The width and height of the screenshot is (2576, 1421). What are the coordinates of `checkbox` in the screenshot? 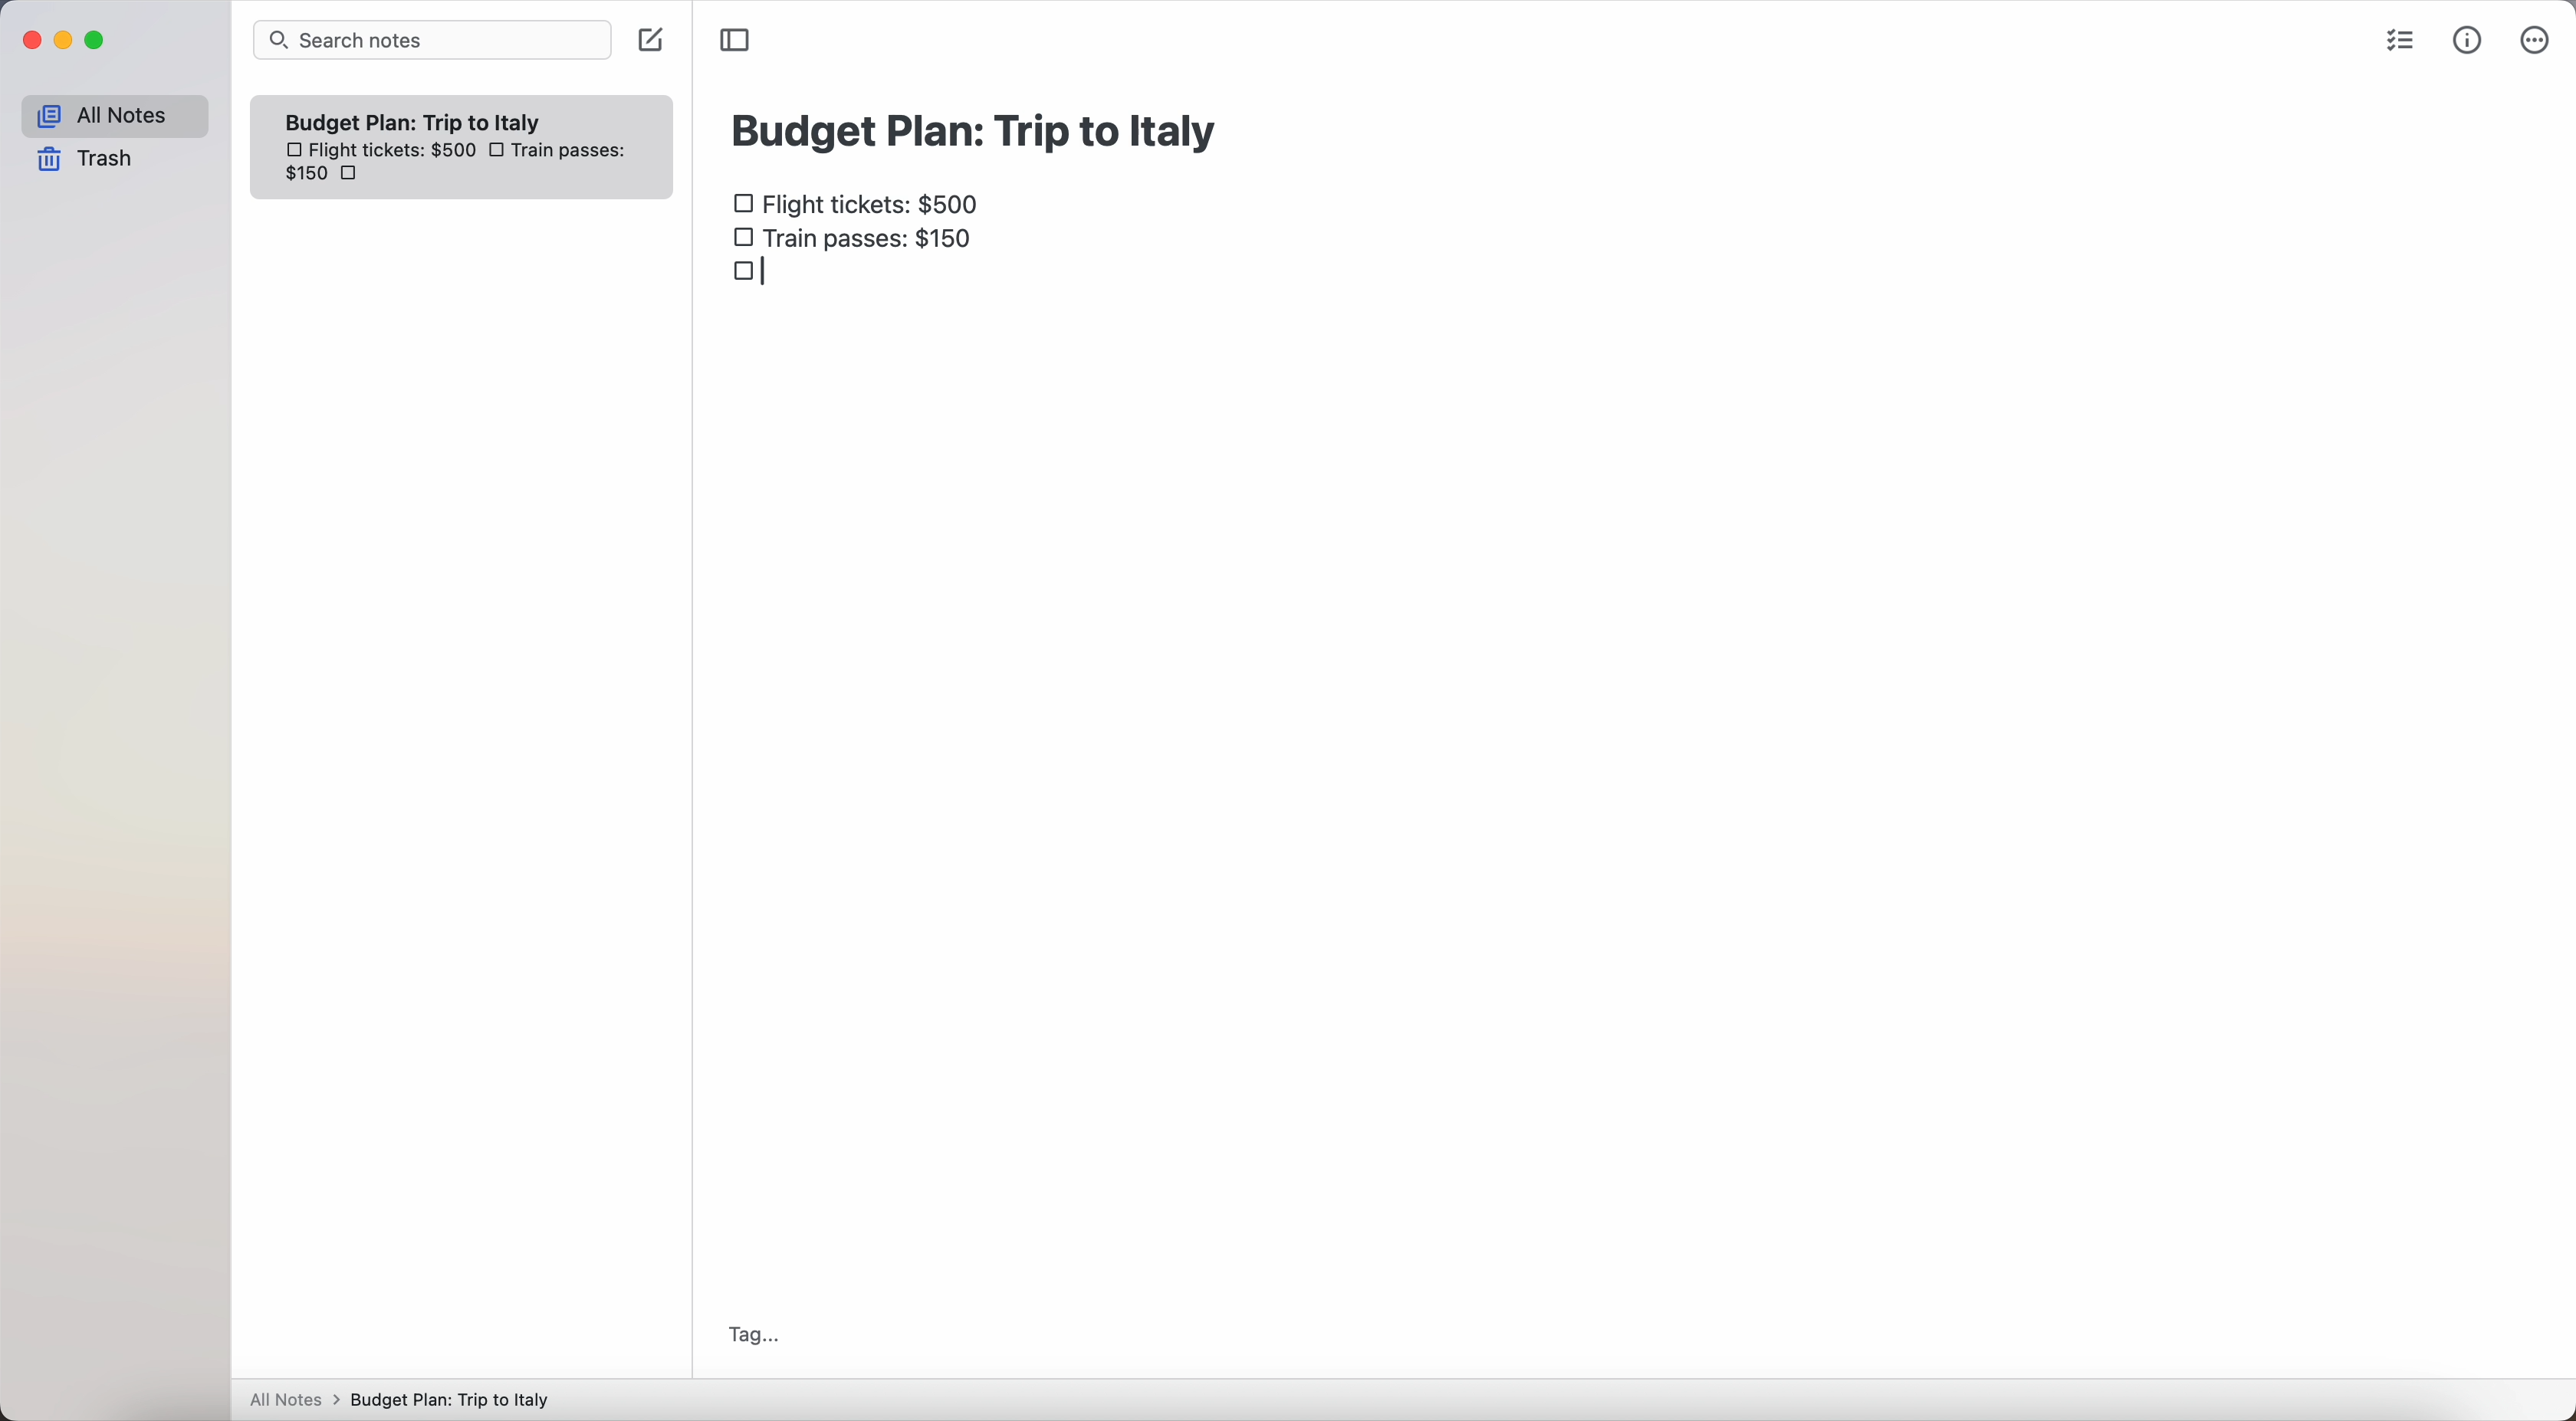 It's located at (754, 281).